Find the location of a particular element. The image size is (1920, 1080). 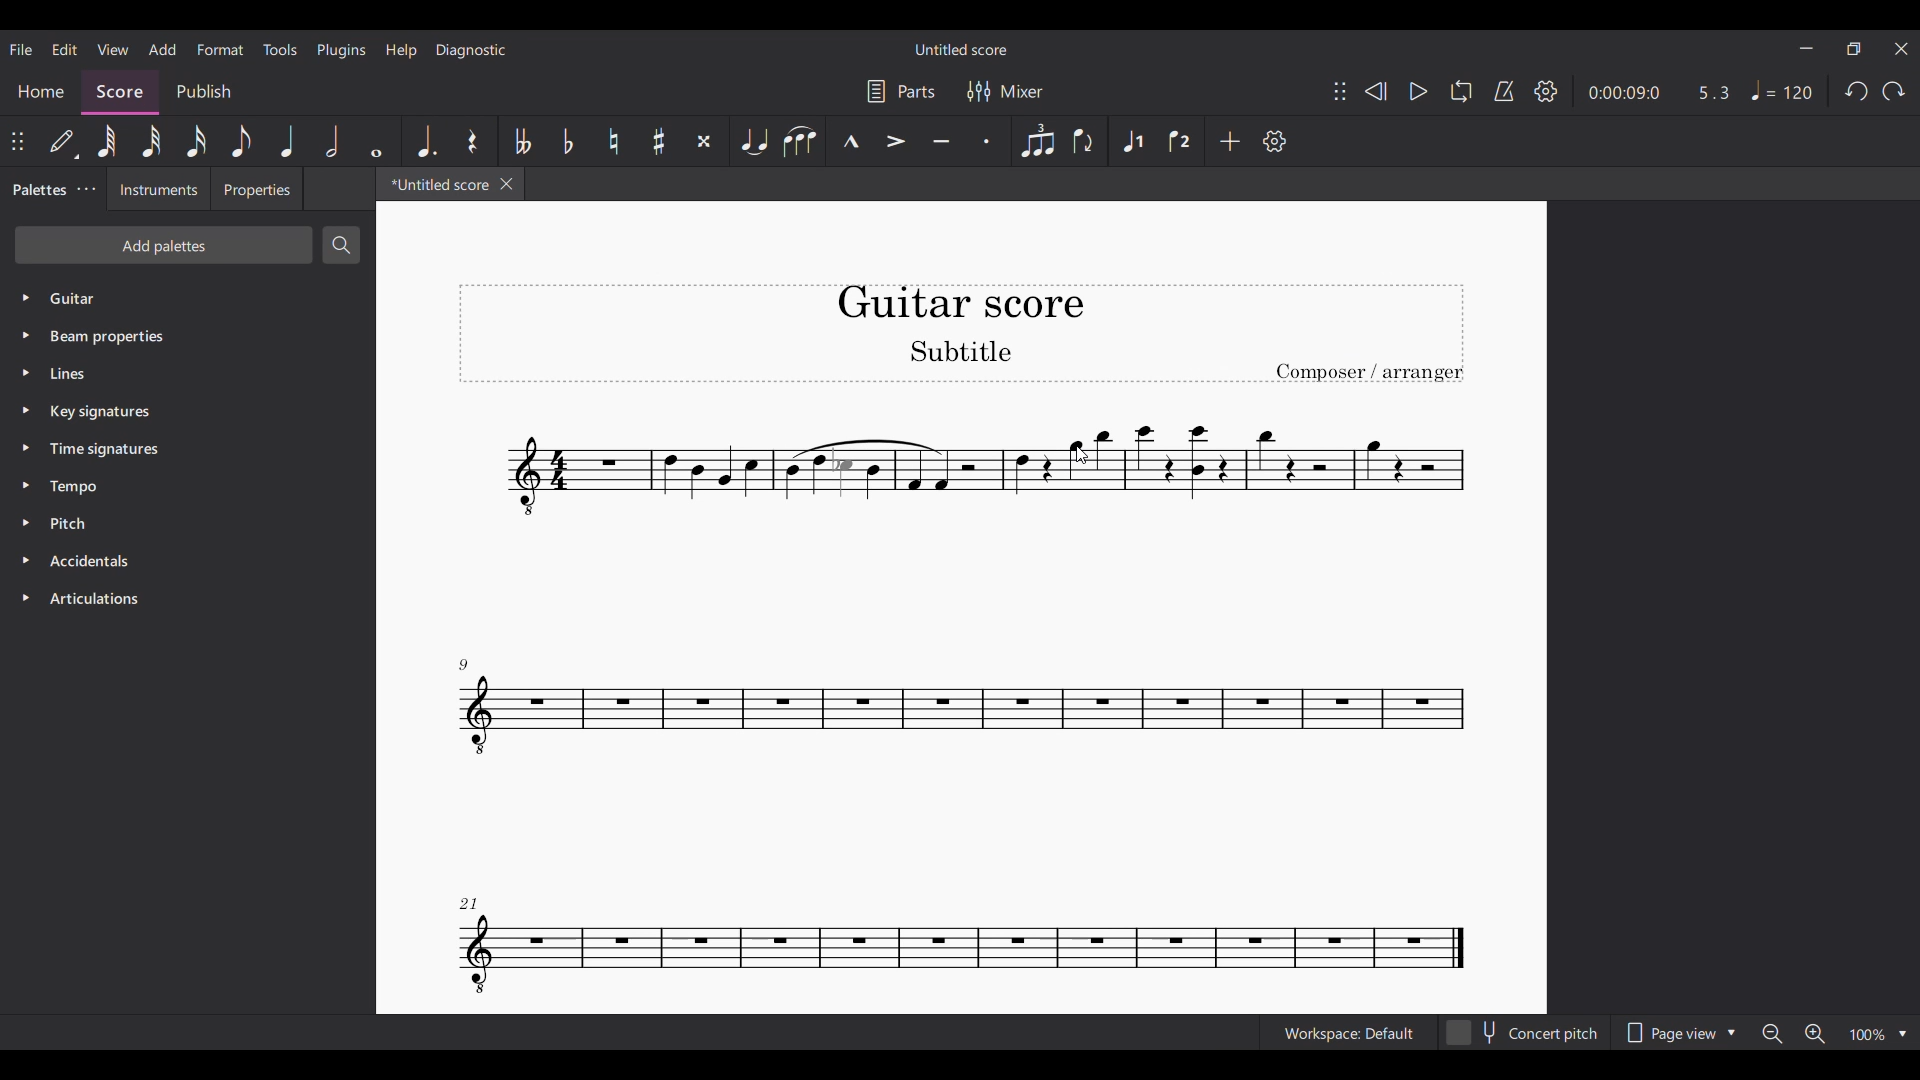

Whole note is located at coordinates (376, 141).